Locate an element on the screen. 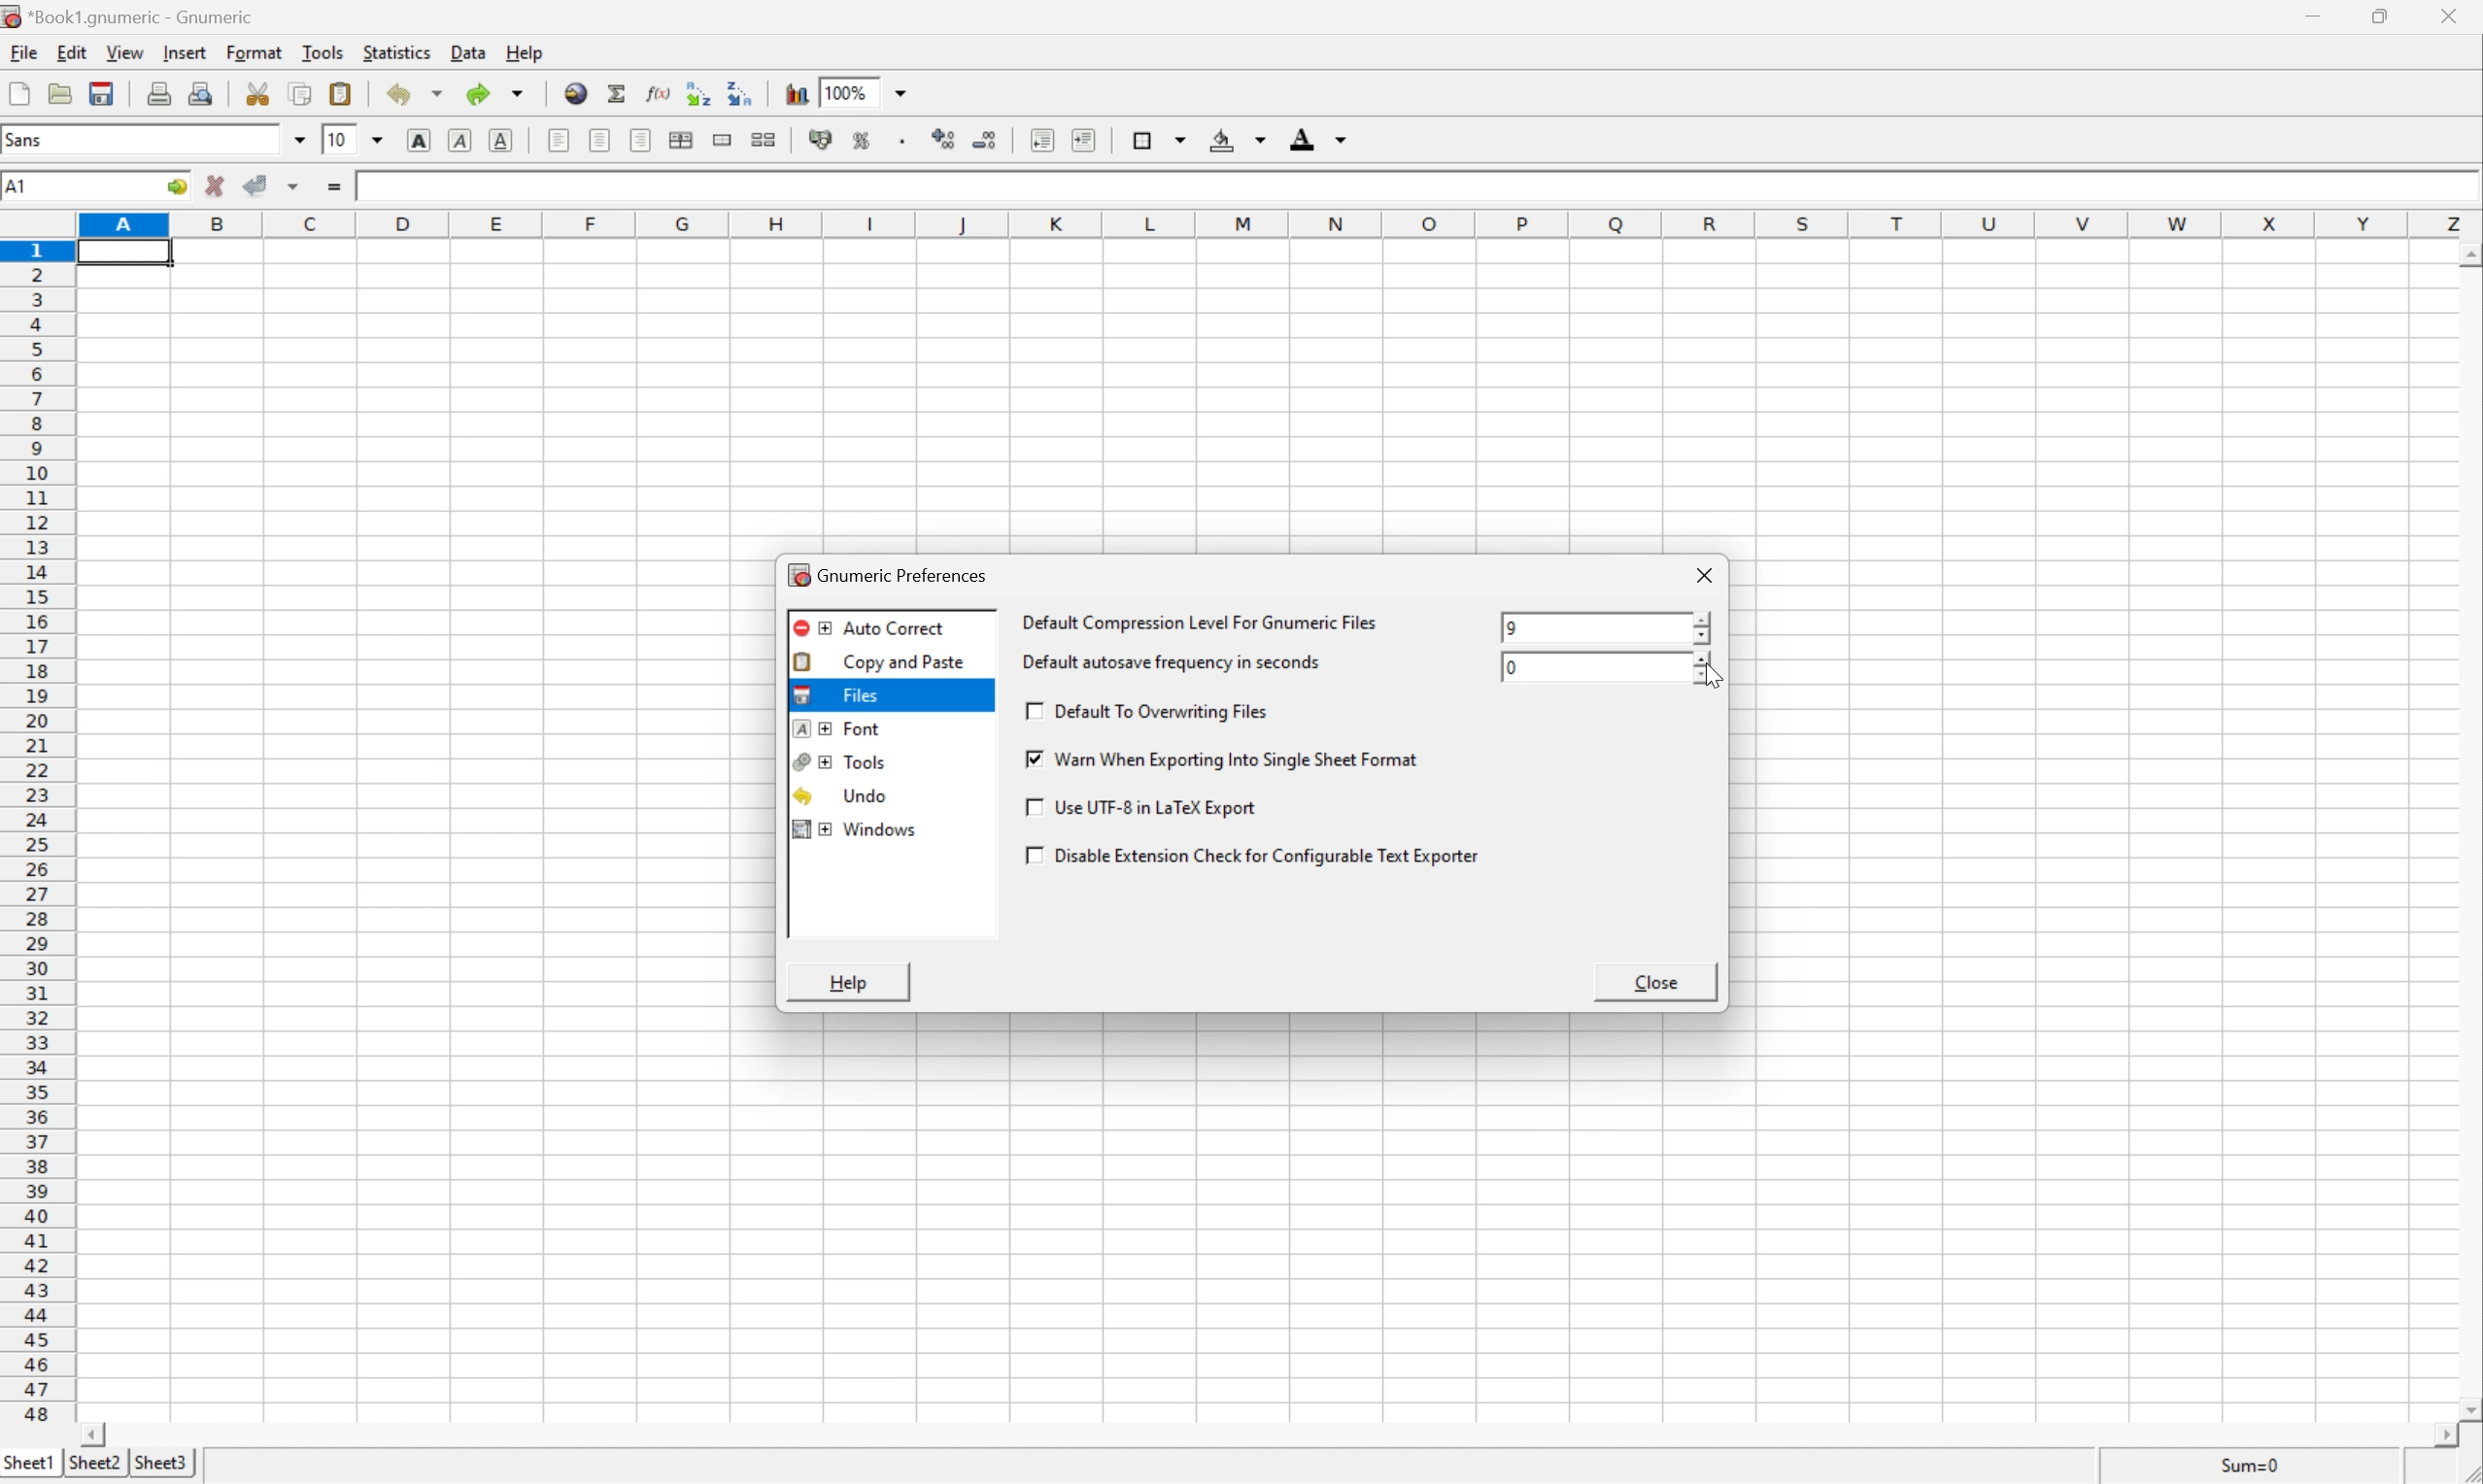 The width and height of the screenshot is (2483, 1484). close is located at coordinates (1709, 577).